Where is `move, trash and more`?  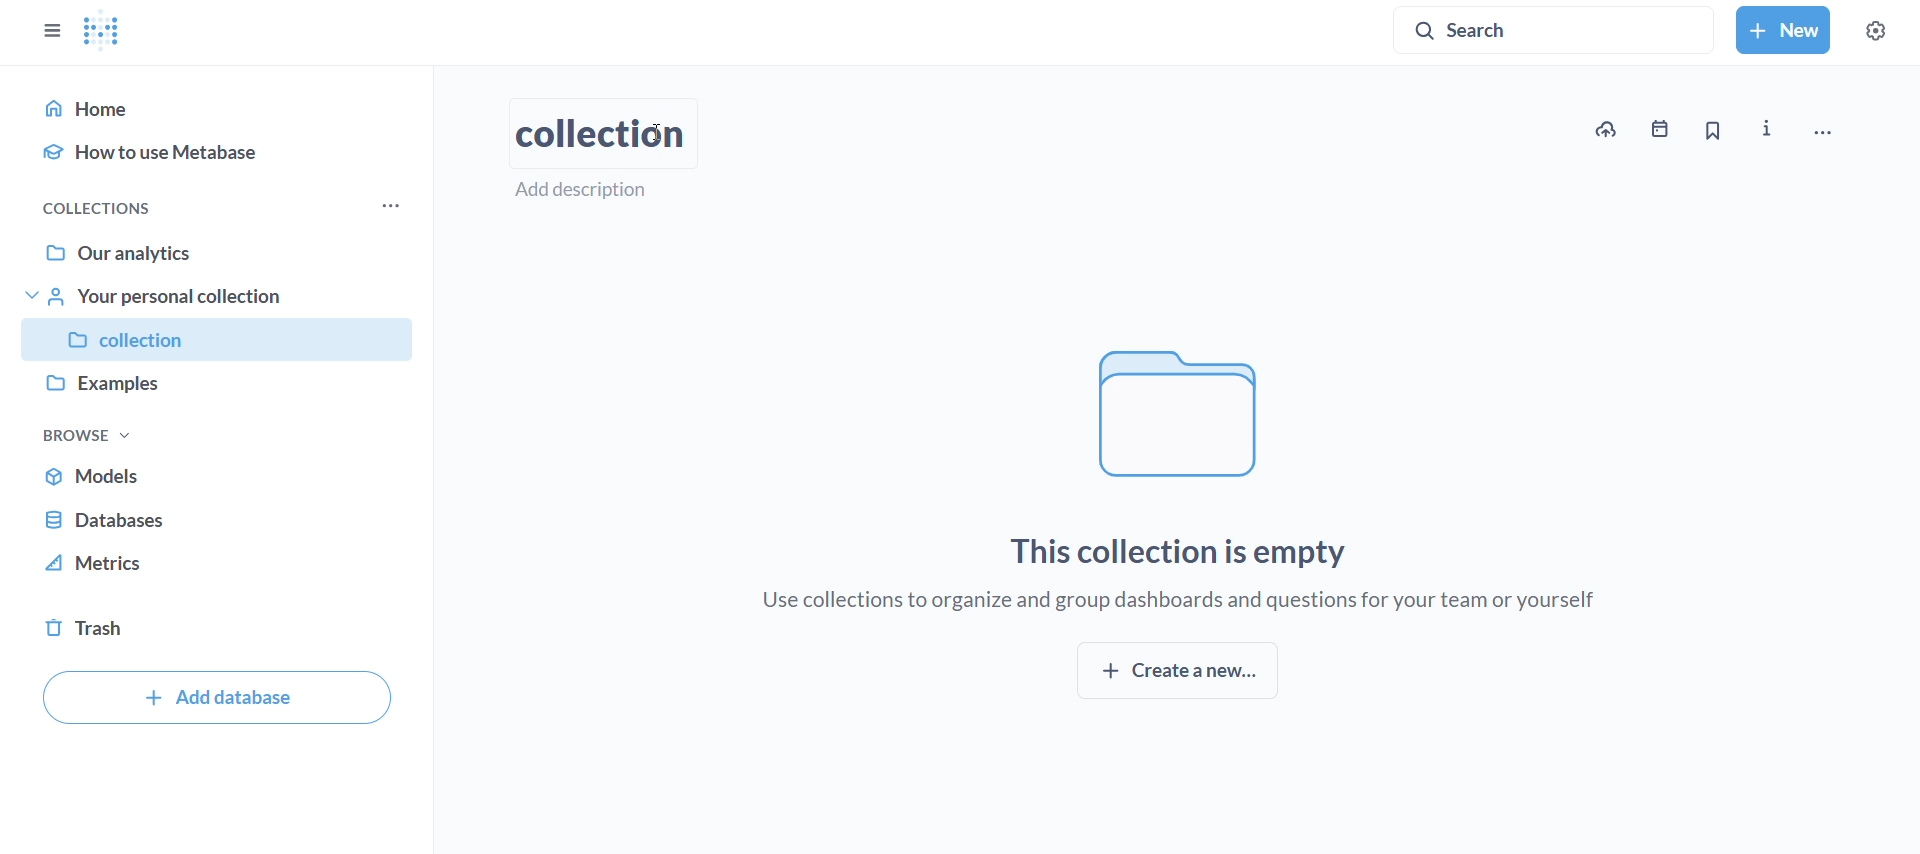 move, trash and more is located at coordinates (1840, 125).